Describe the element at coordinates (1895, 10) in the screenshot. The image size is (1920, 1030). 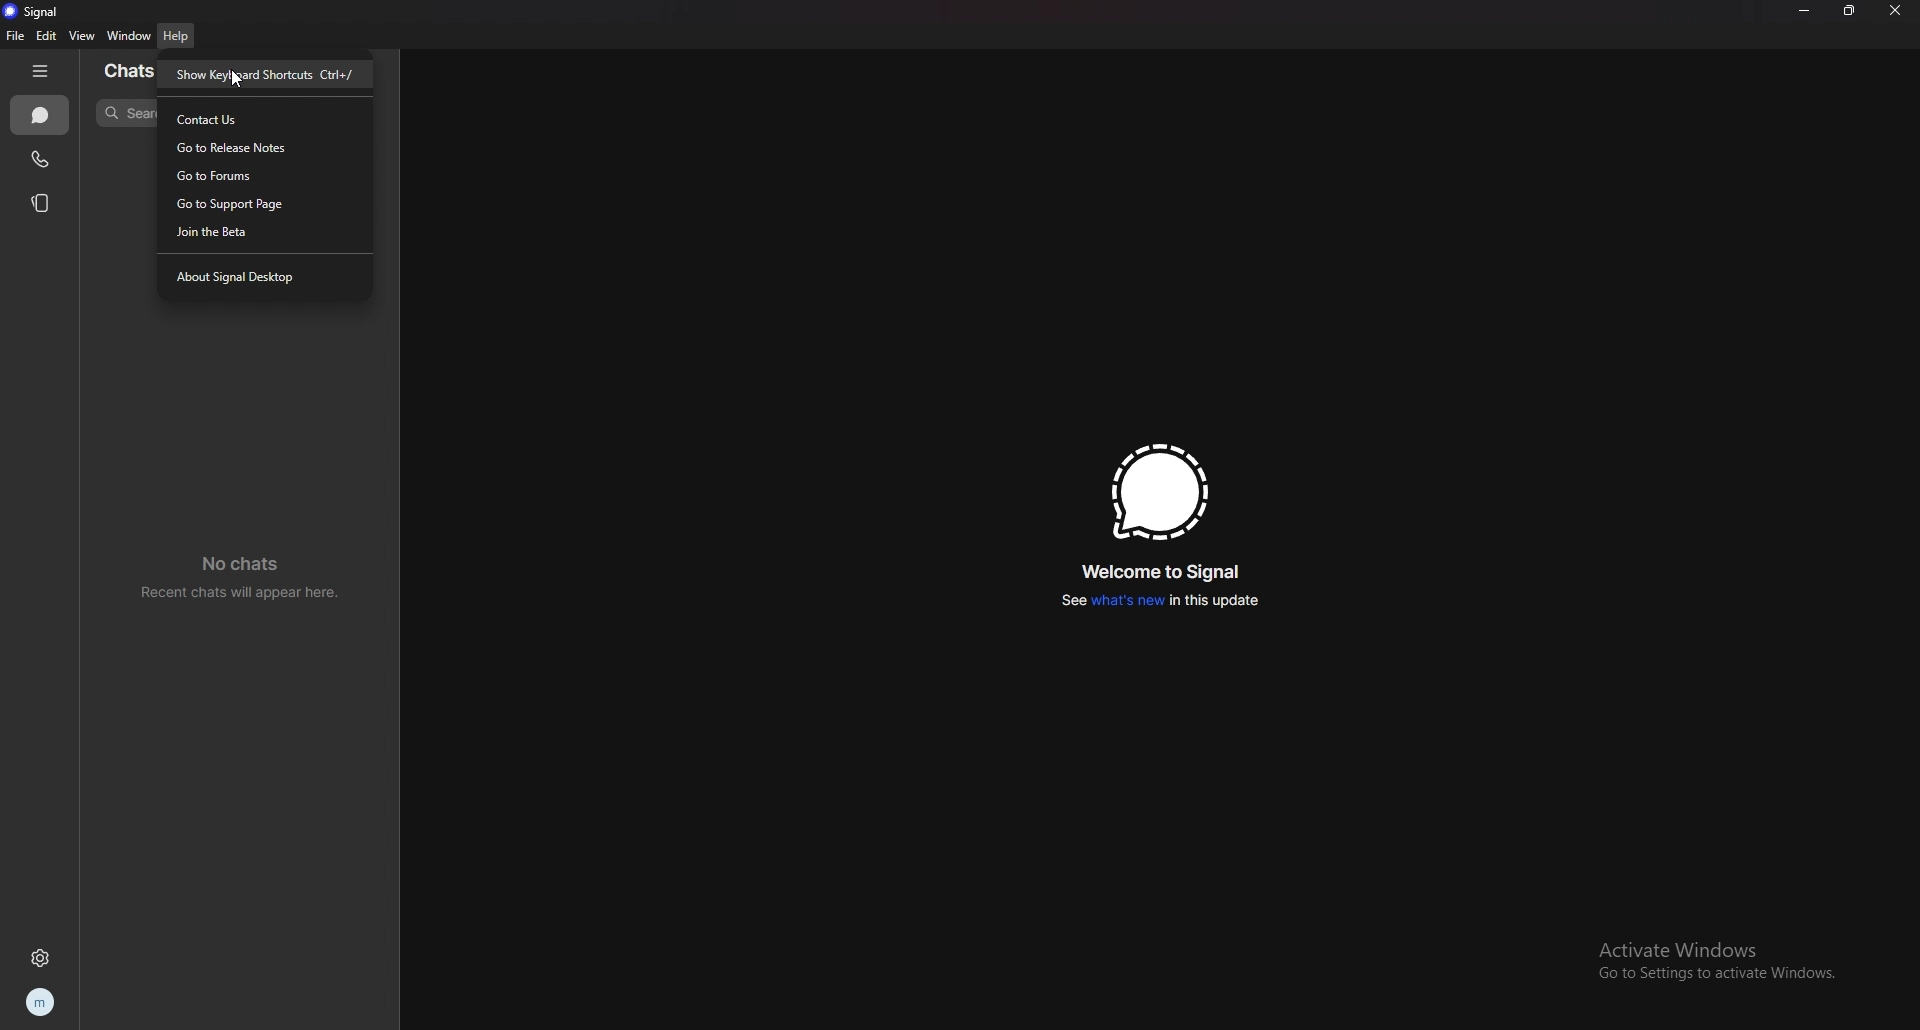
I see `close` at that location.